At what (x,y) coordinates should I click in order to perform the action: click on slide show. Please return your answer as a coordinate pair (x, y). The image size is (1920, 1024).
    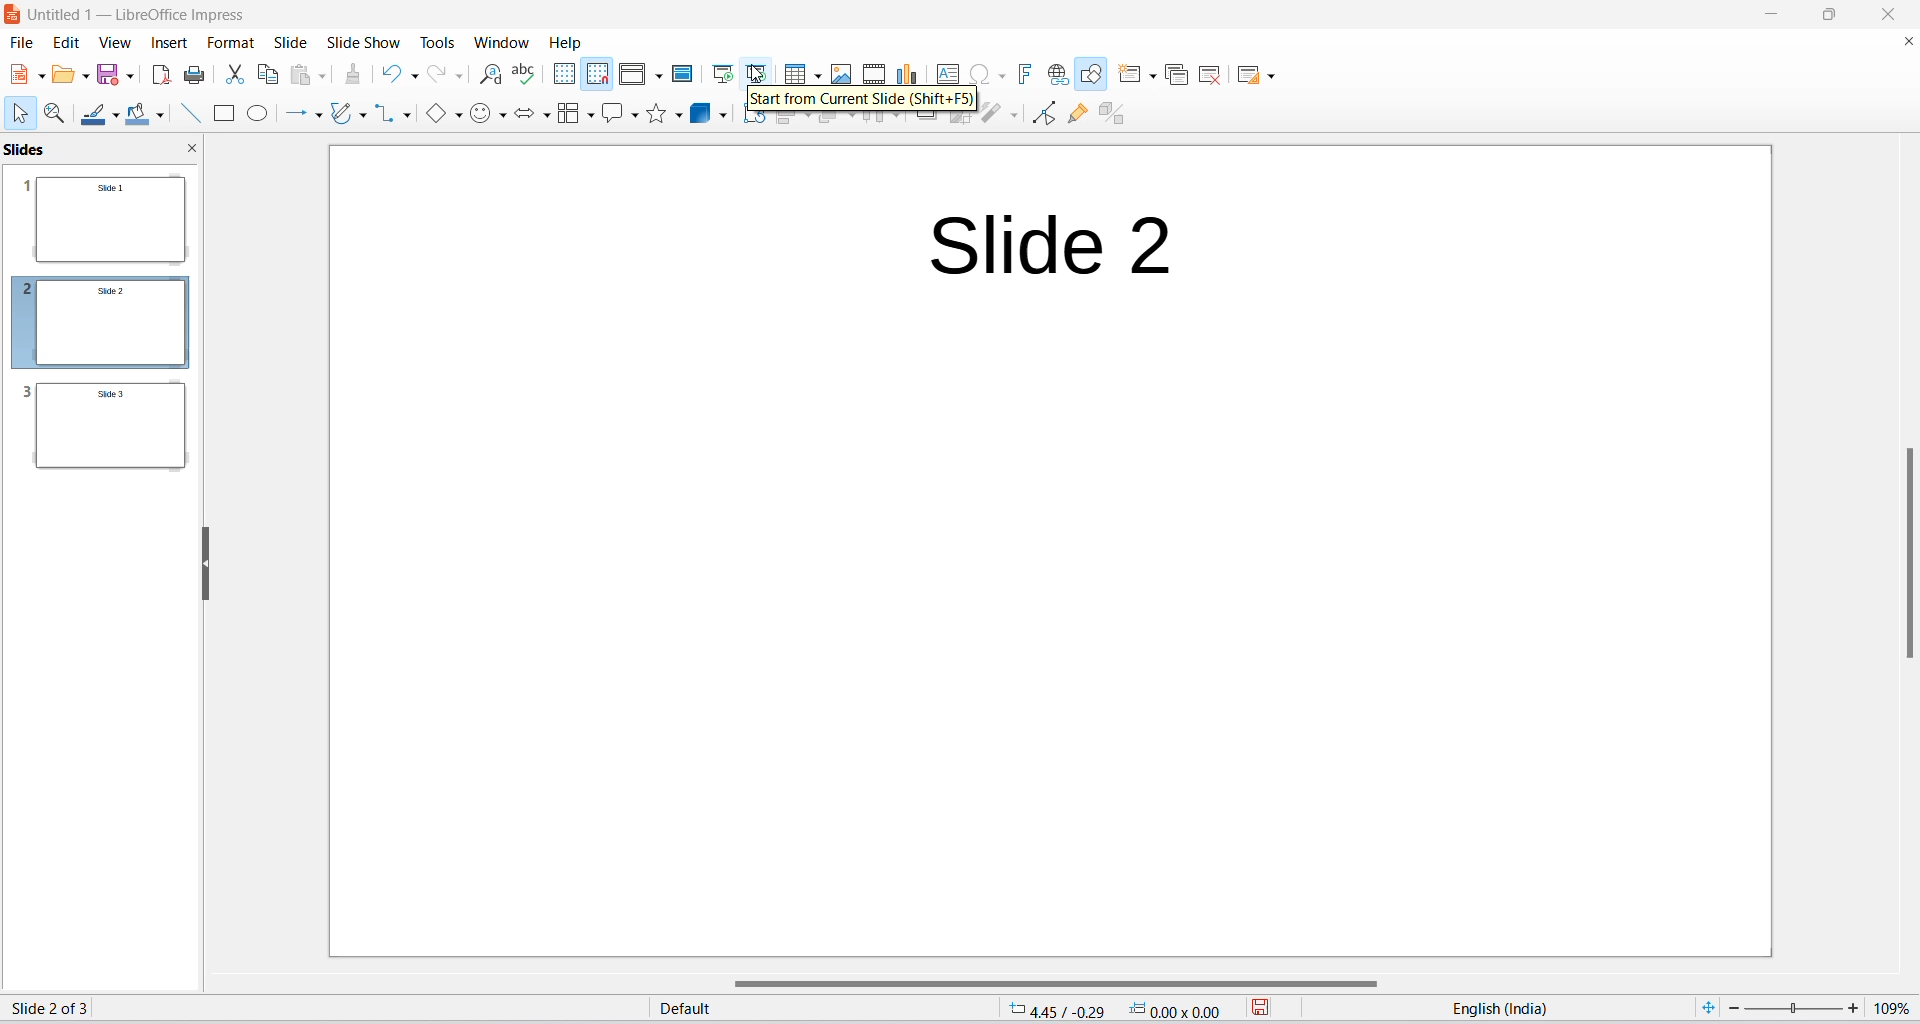
    Looking at the image, I should click on (364, 42).